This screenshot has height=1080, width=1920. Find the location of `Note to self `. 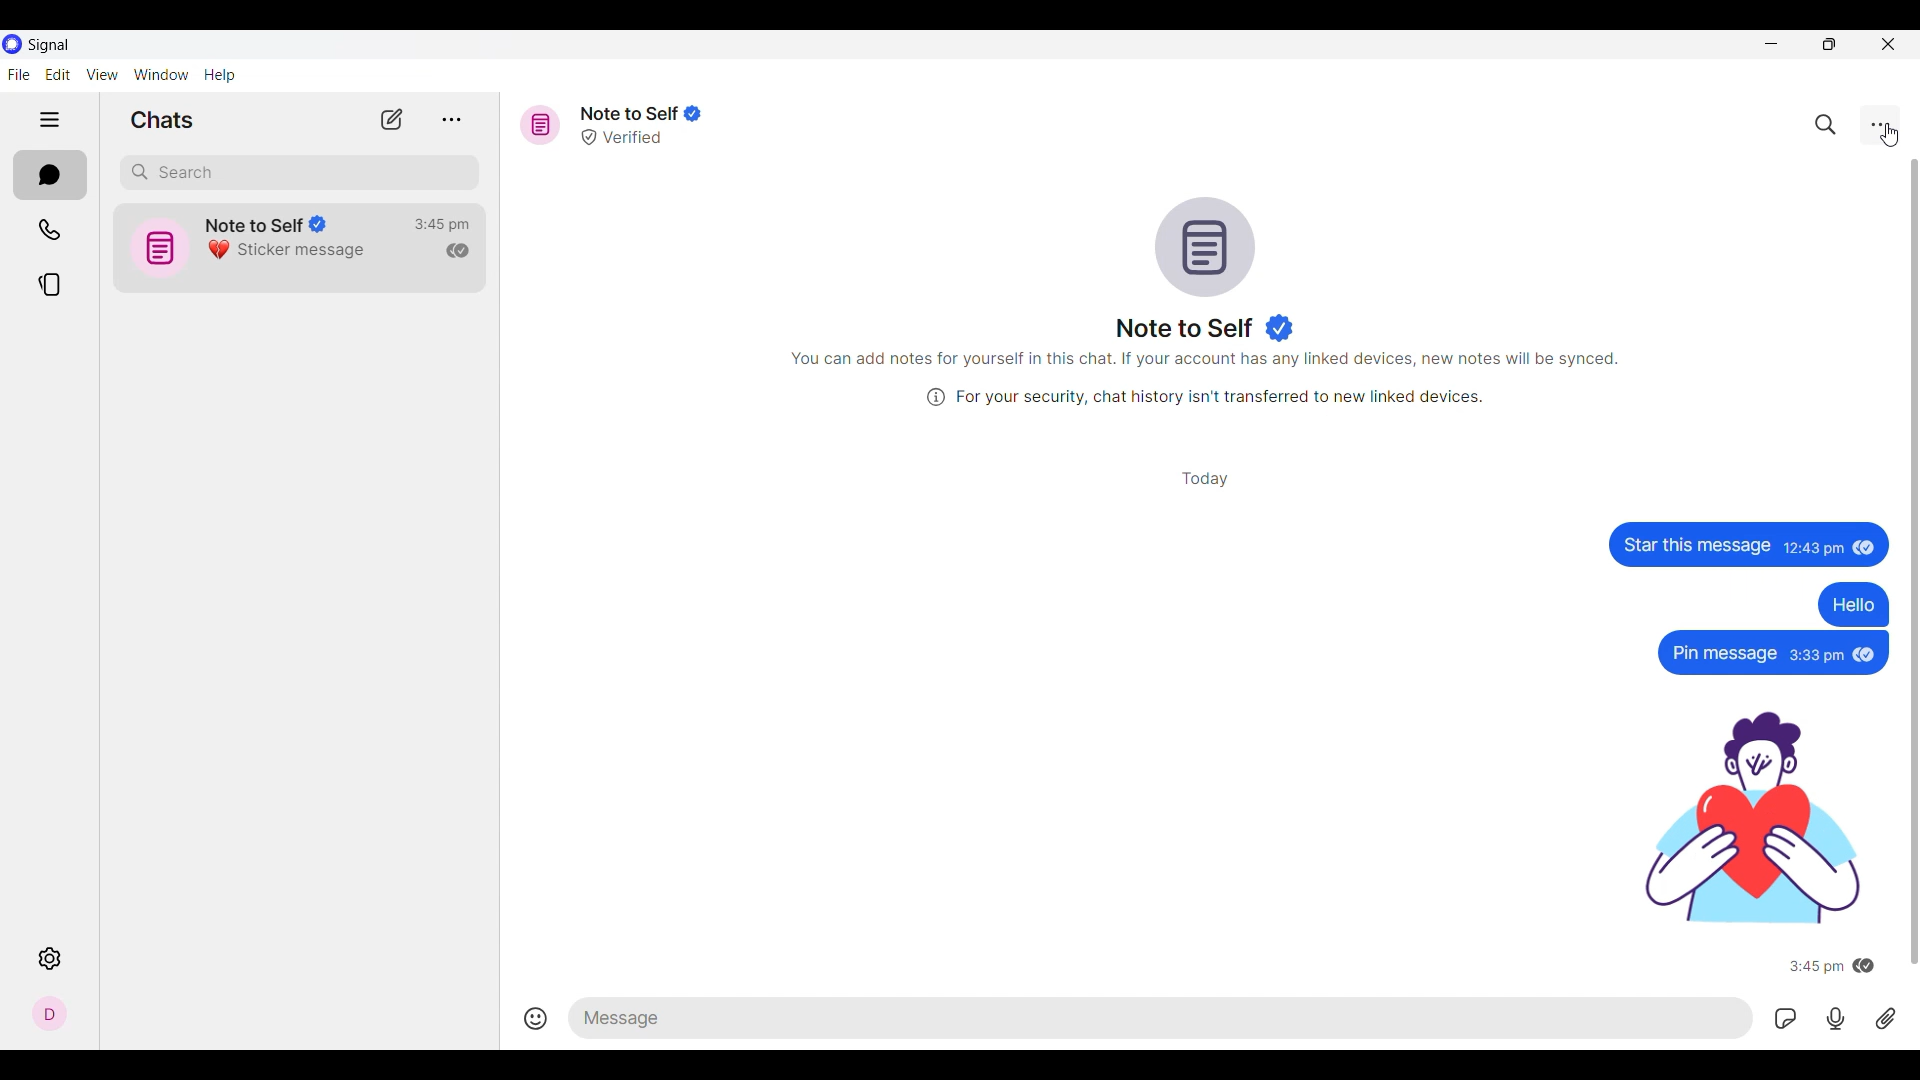

Note to self  is located at coordinates (640, 114).